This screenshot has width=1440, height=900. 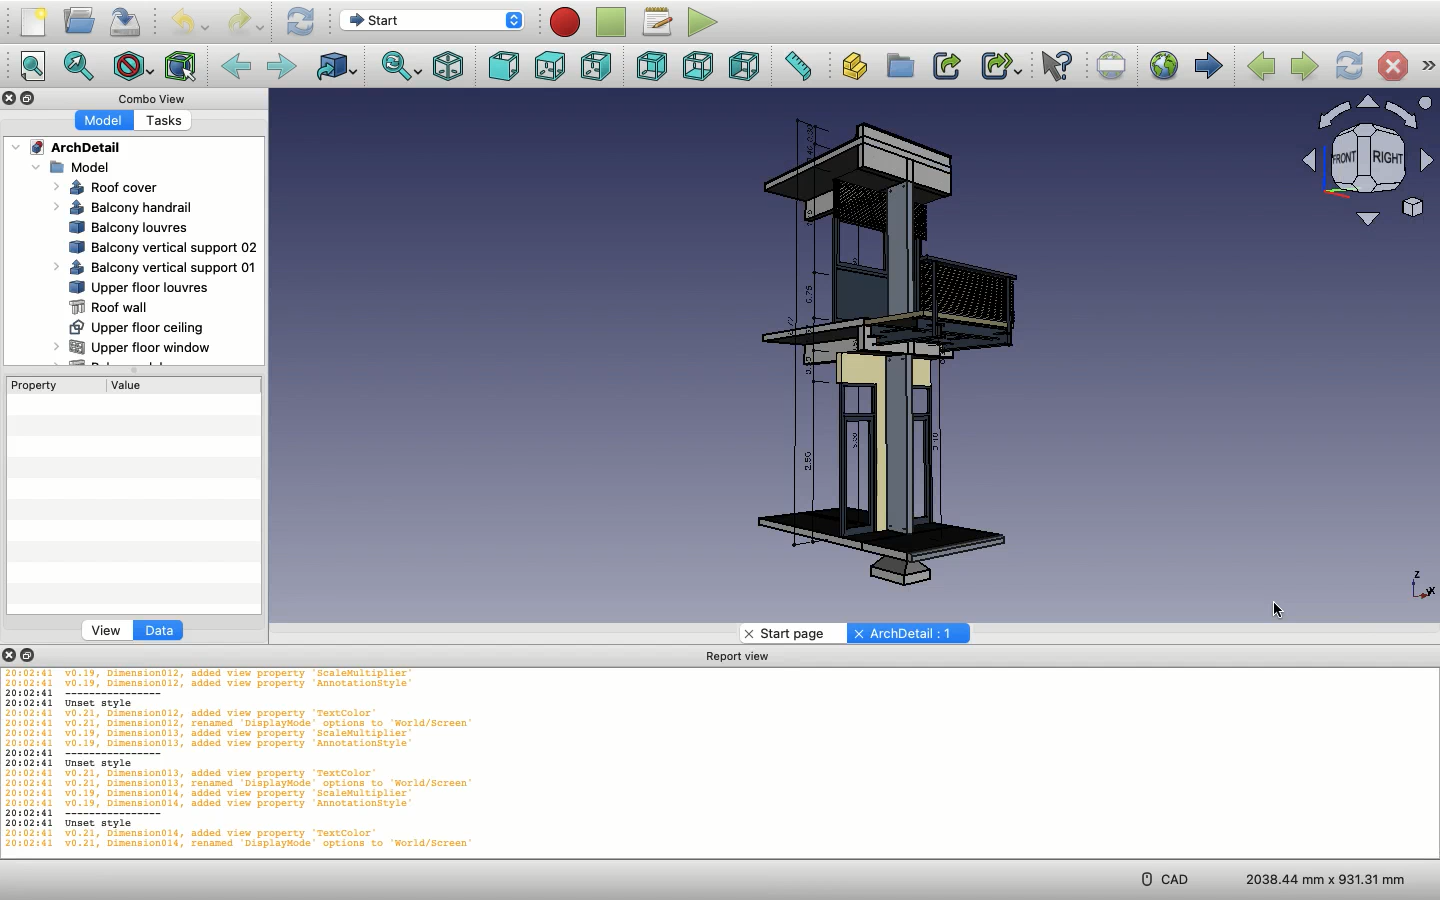 What do you see at coordinates (10, 655) in the screenshot?
I see `Close` at bounding box center [10, 655].